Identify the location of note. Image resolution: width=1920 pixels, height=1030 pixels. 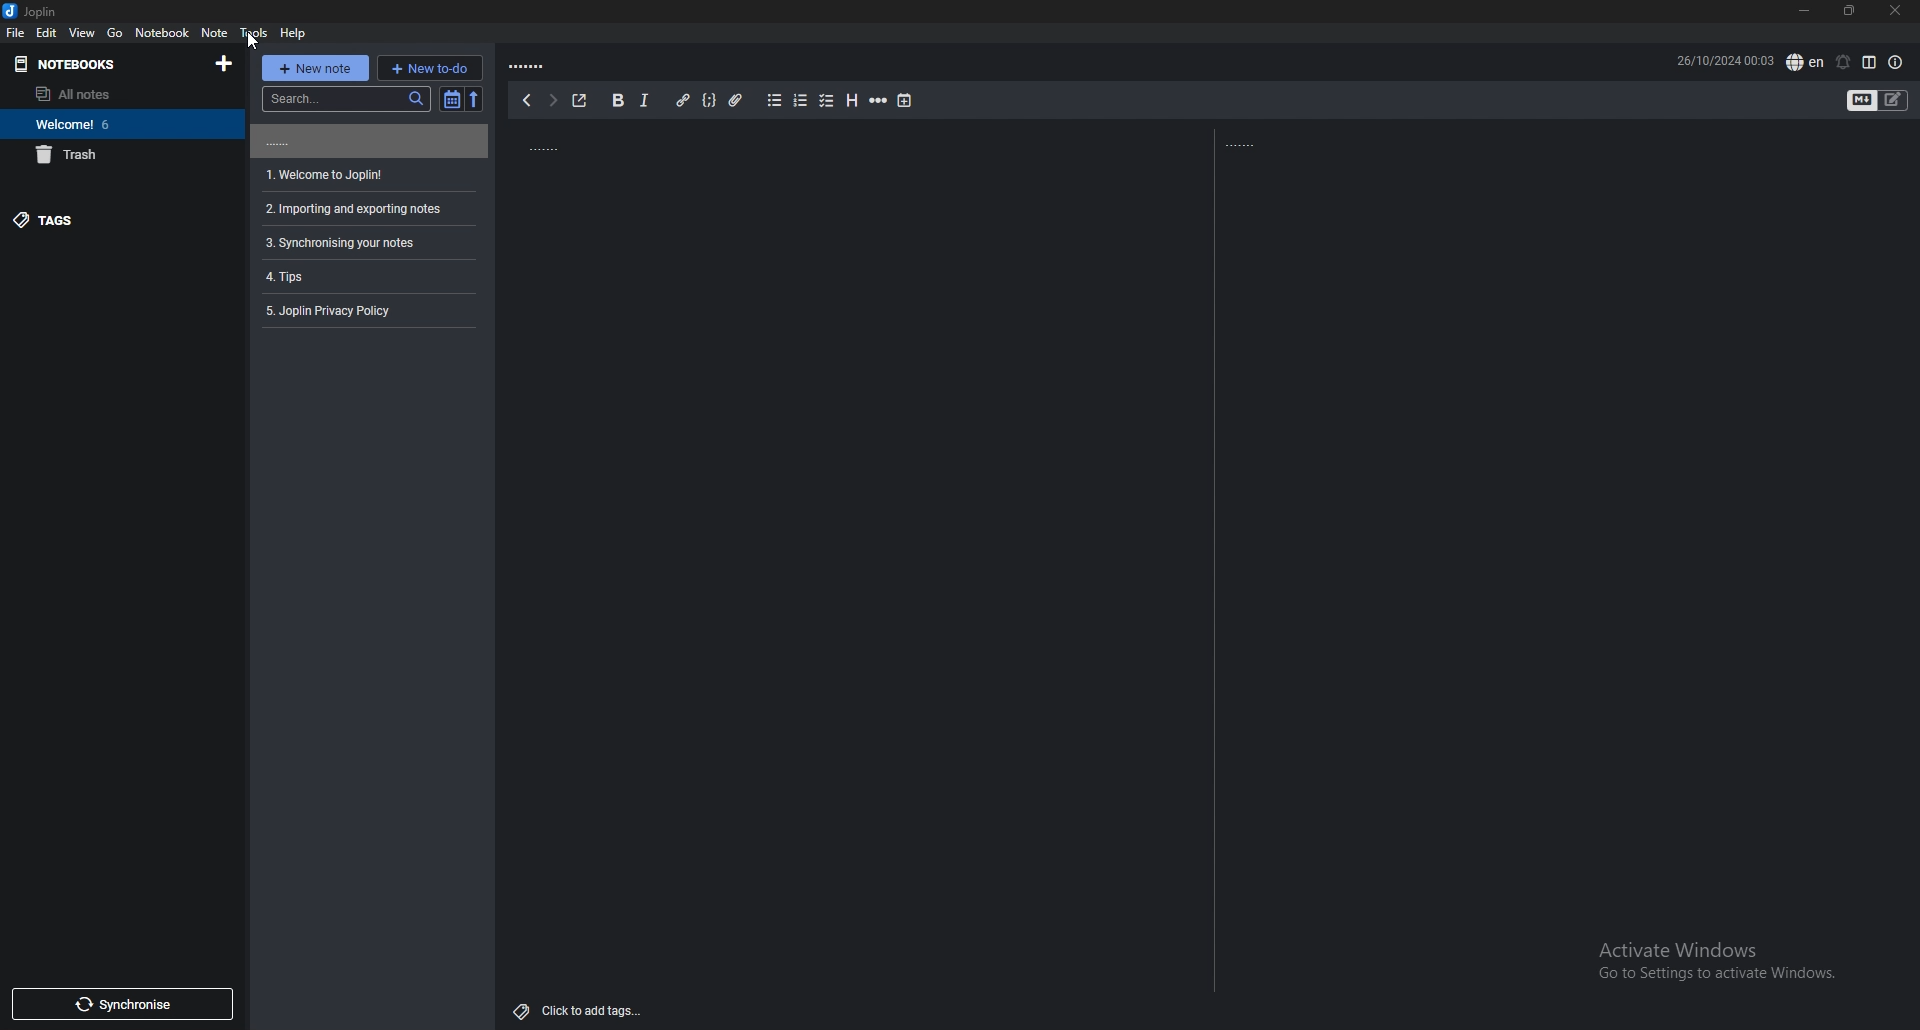
(214, 32).